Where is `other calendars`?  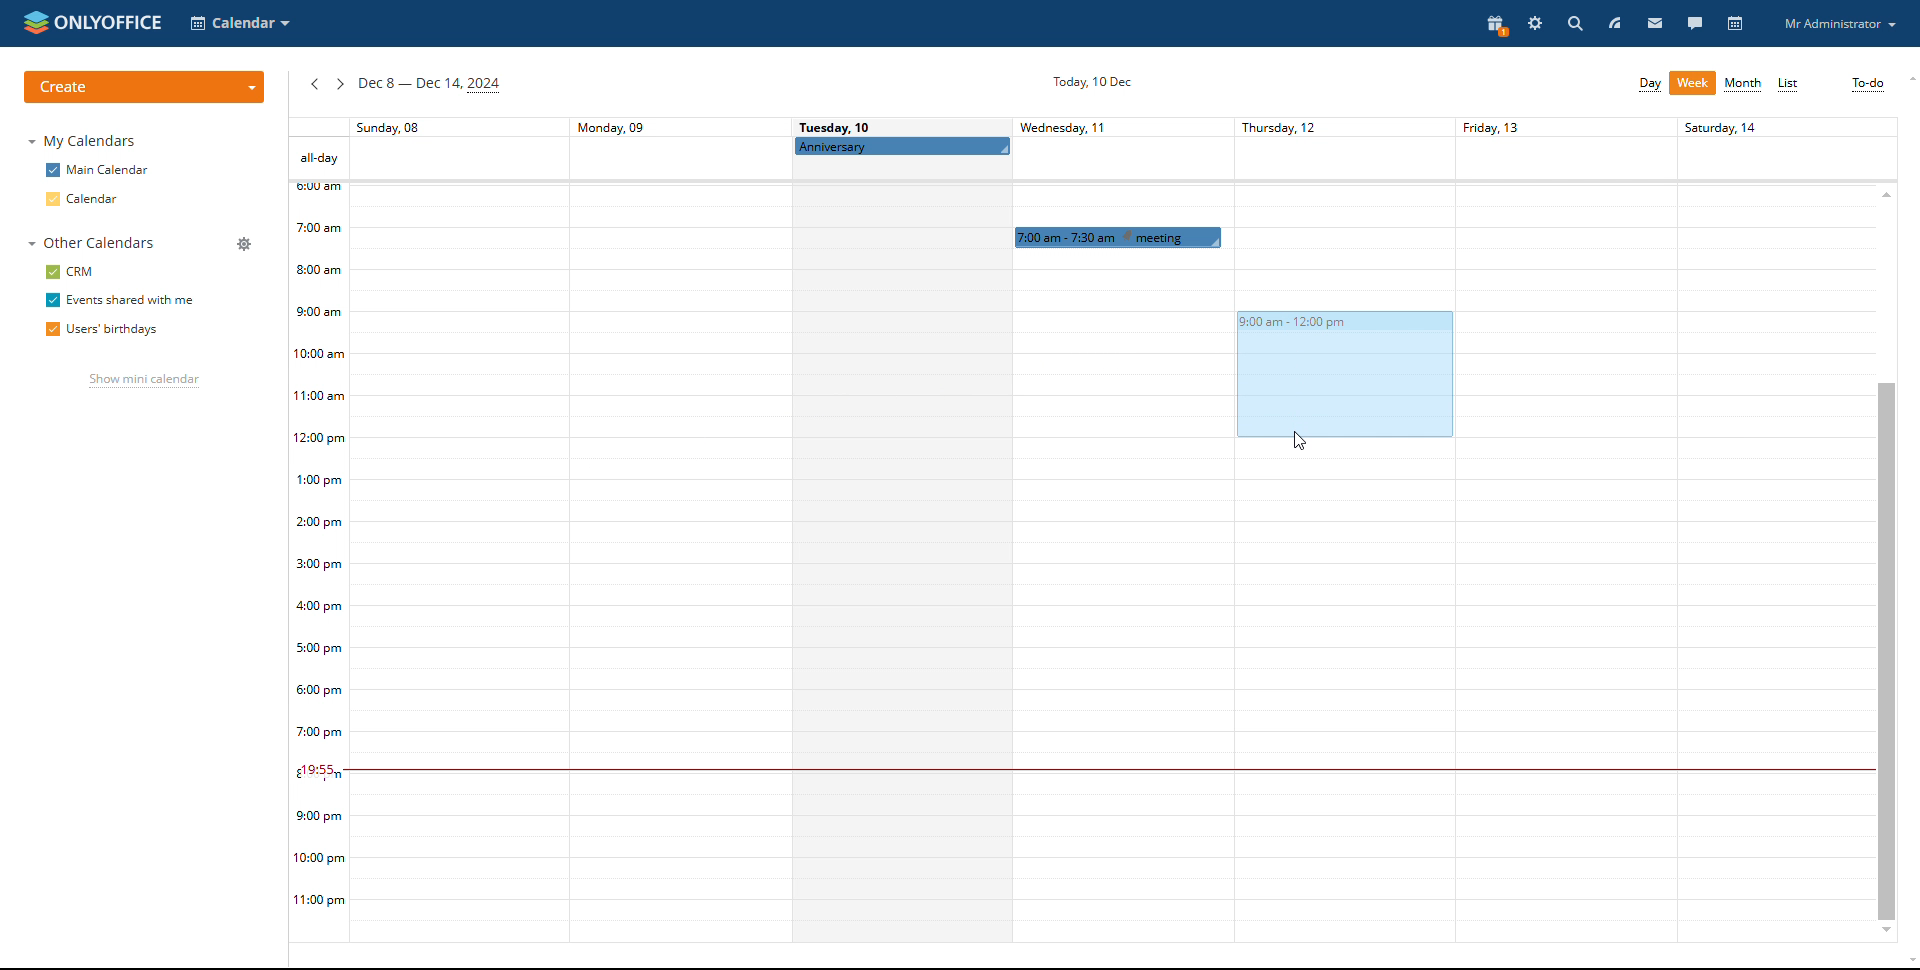 other calendars is located at coordinates (89, 243).